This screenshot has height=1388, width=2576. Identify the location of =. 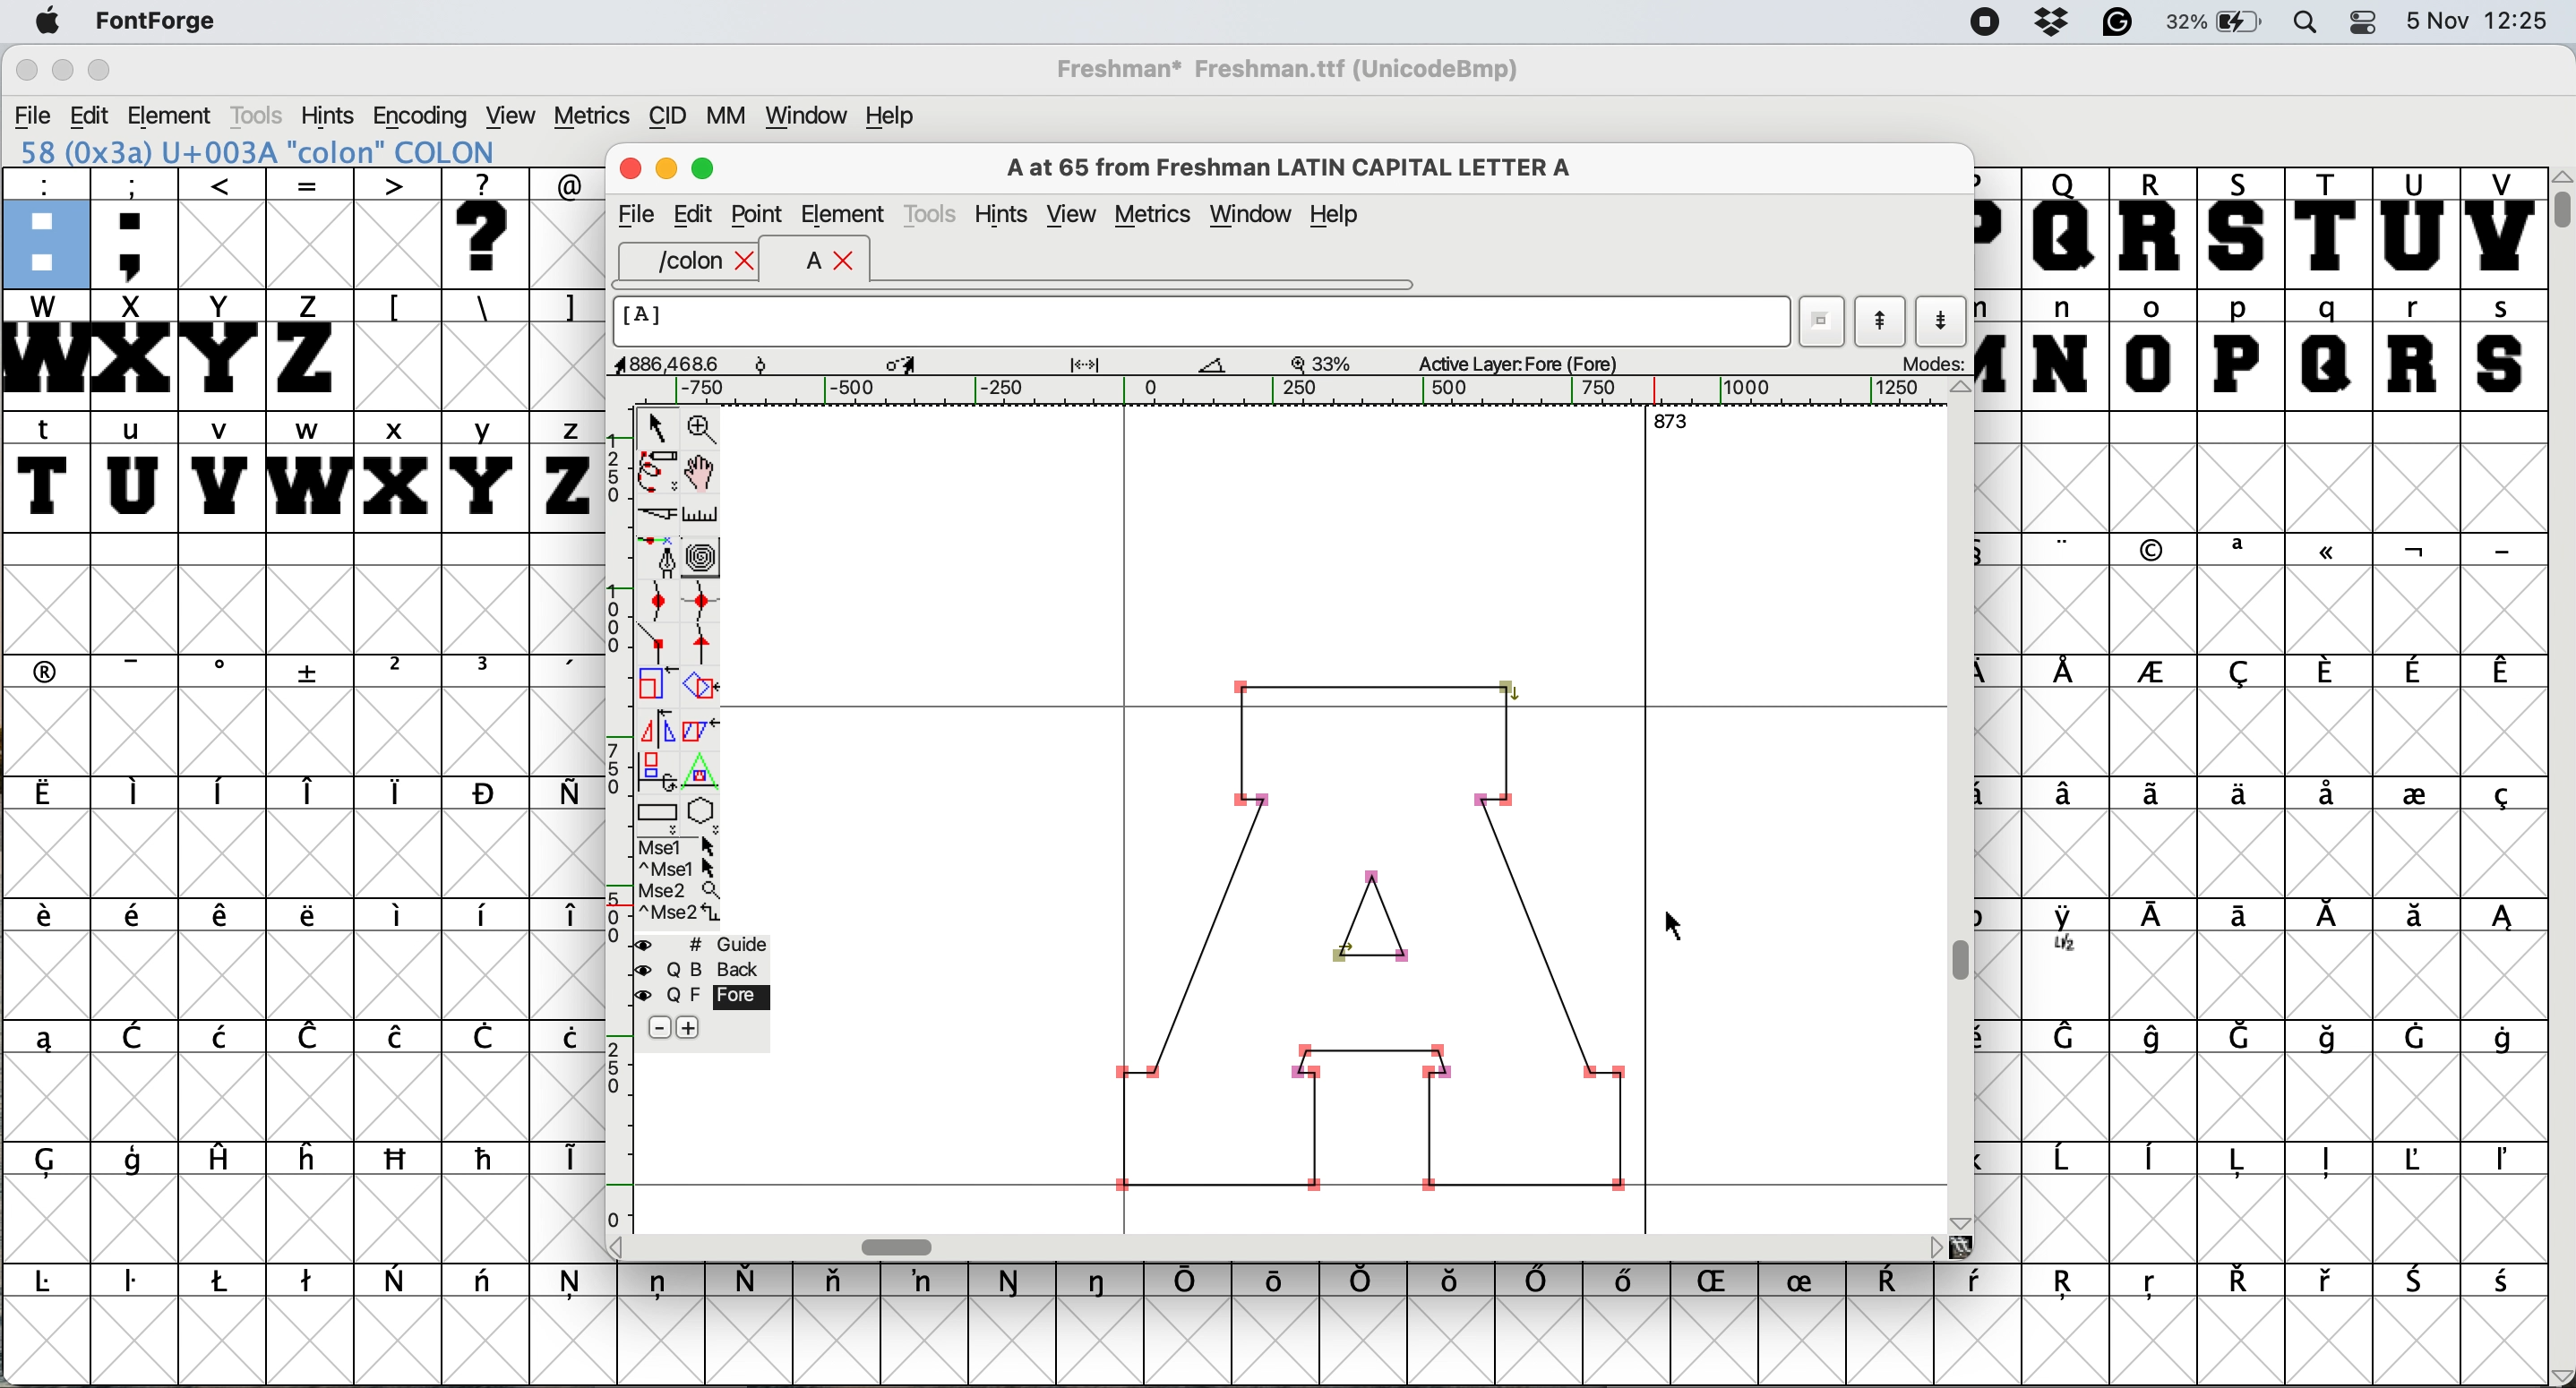
(308, 228).